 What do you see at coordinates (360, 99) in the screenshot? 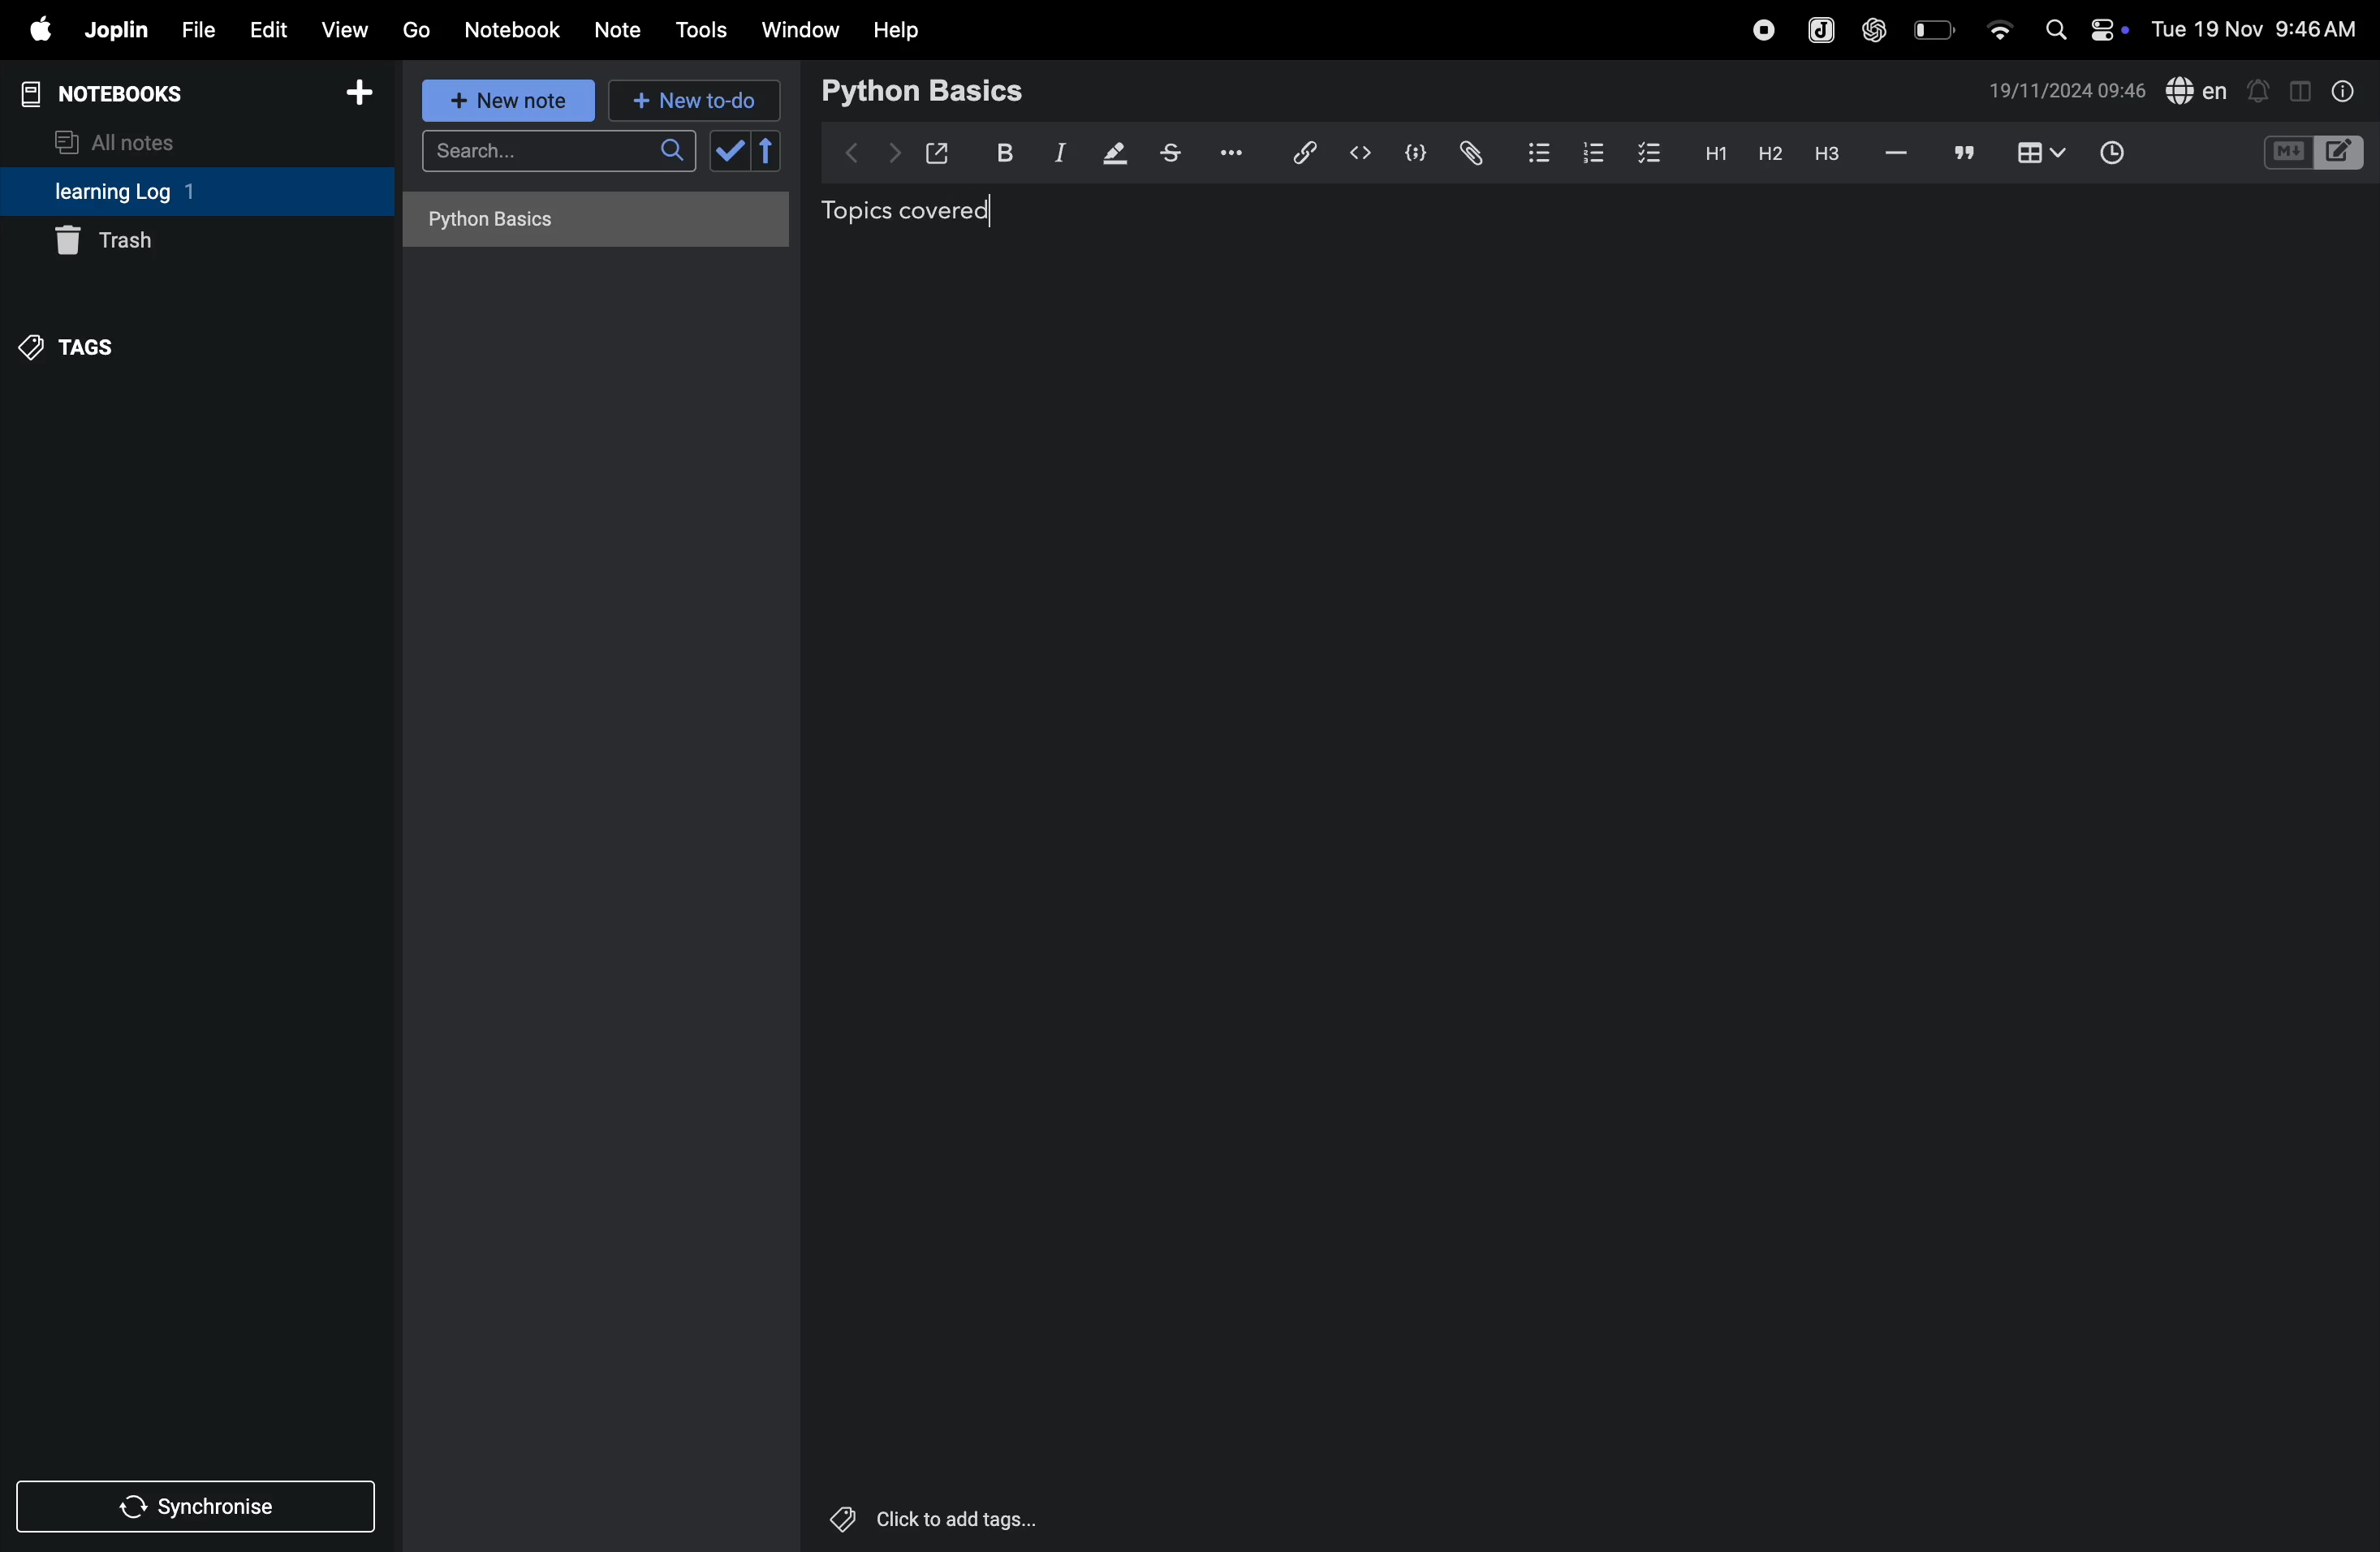
I see `add` at bounding box center [360, 99].